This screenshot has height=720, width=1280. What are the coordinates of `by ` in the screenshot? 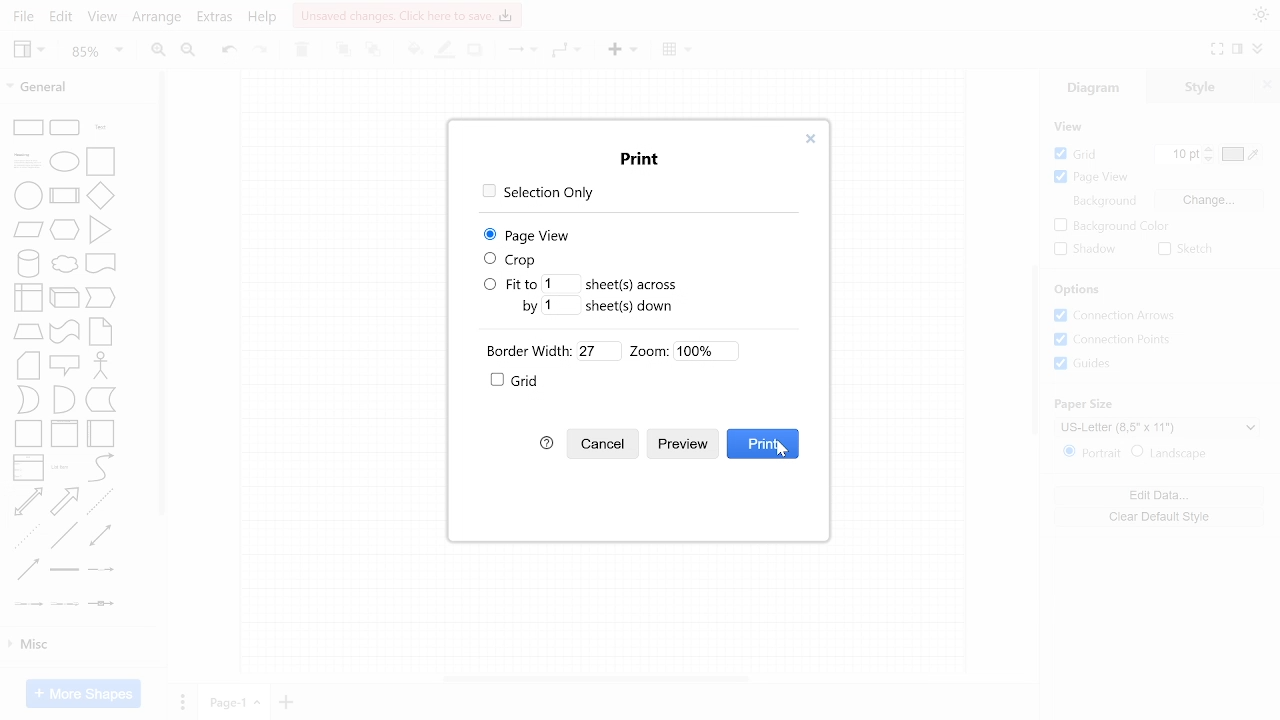 It's located at (530, 307).